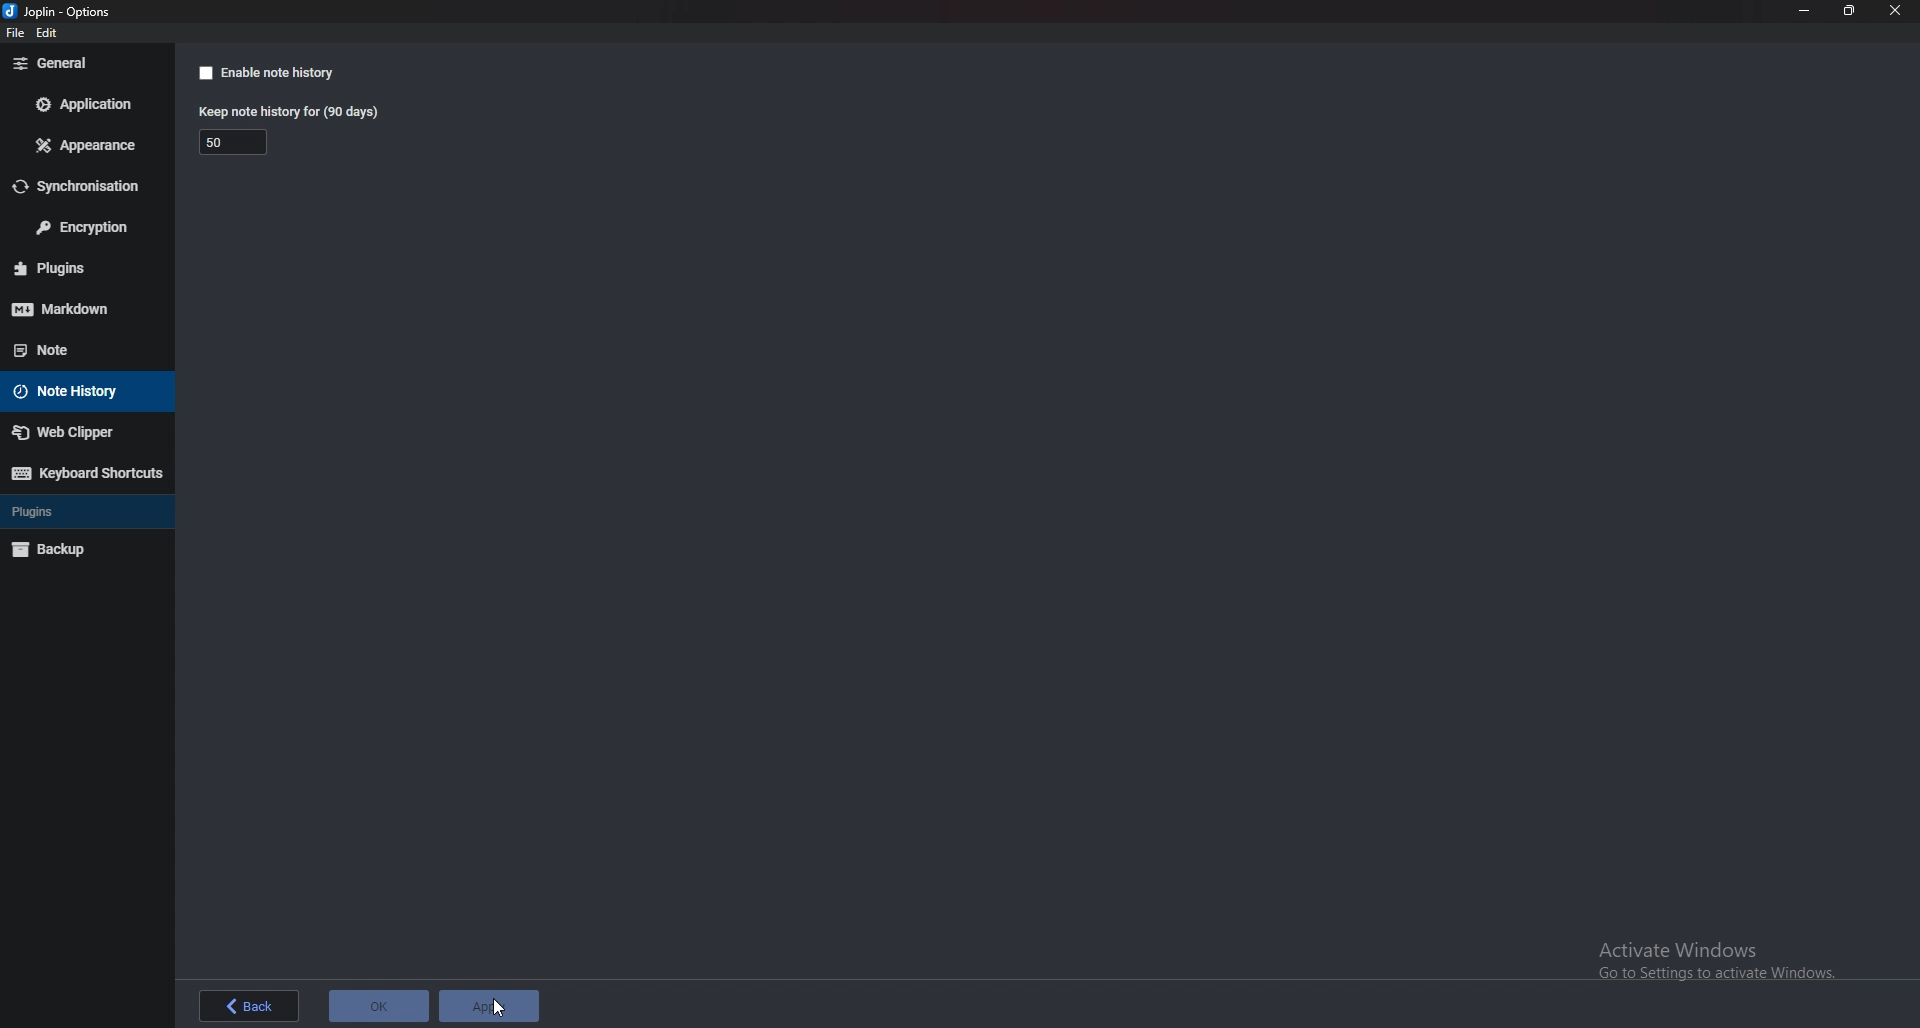 The width and height of the screenshot is (1920, 1028). What do you see at coordinates (85, 103) in the screenshot?
I see `Application` at bounding box center [85, 103].